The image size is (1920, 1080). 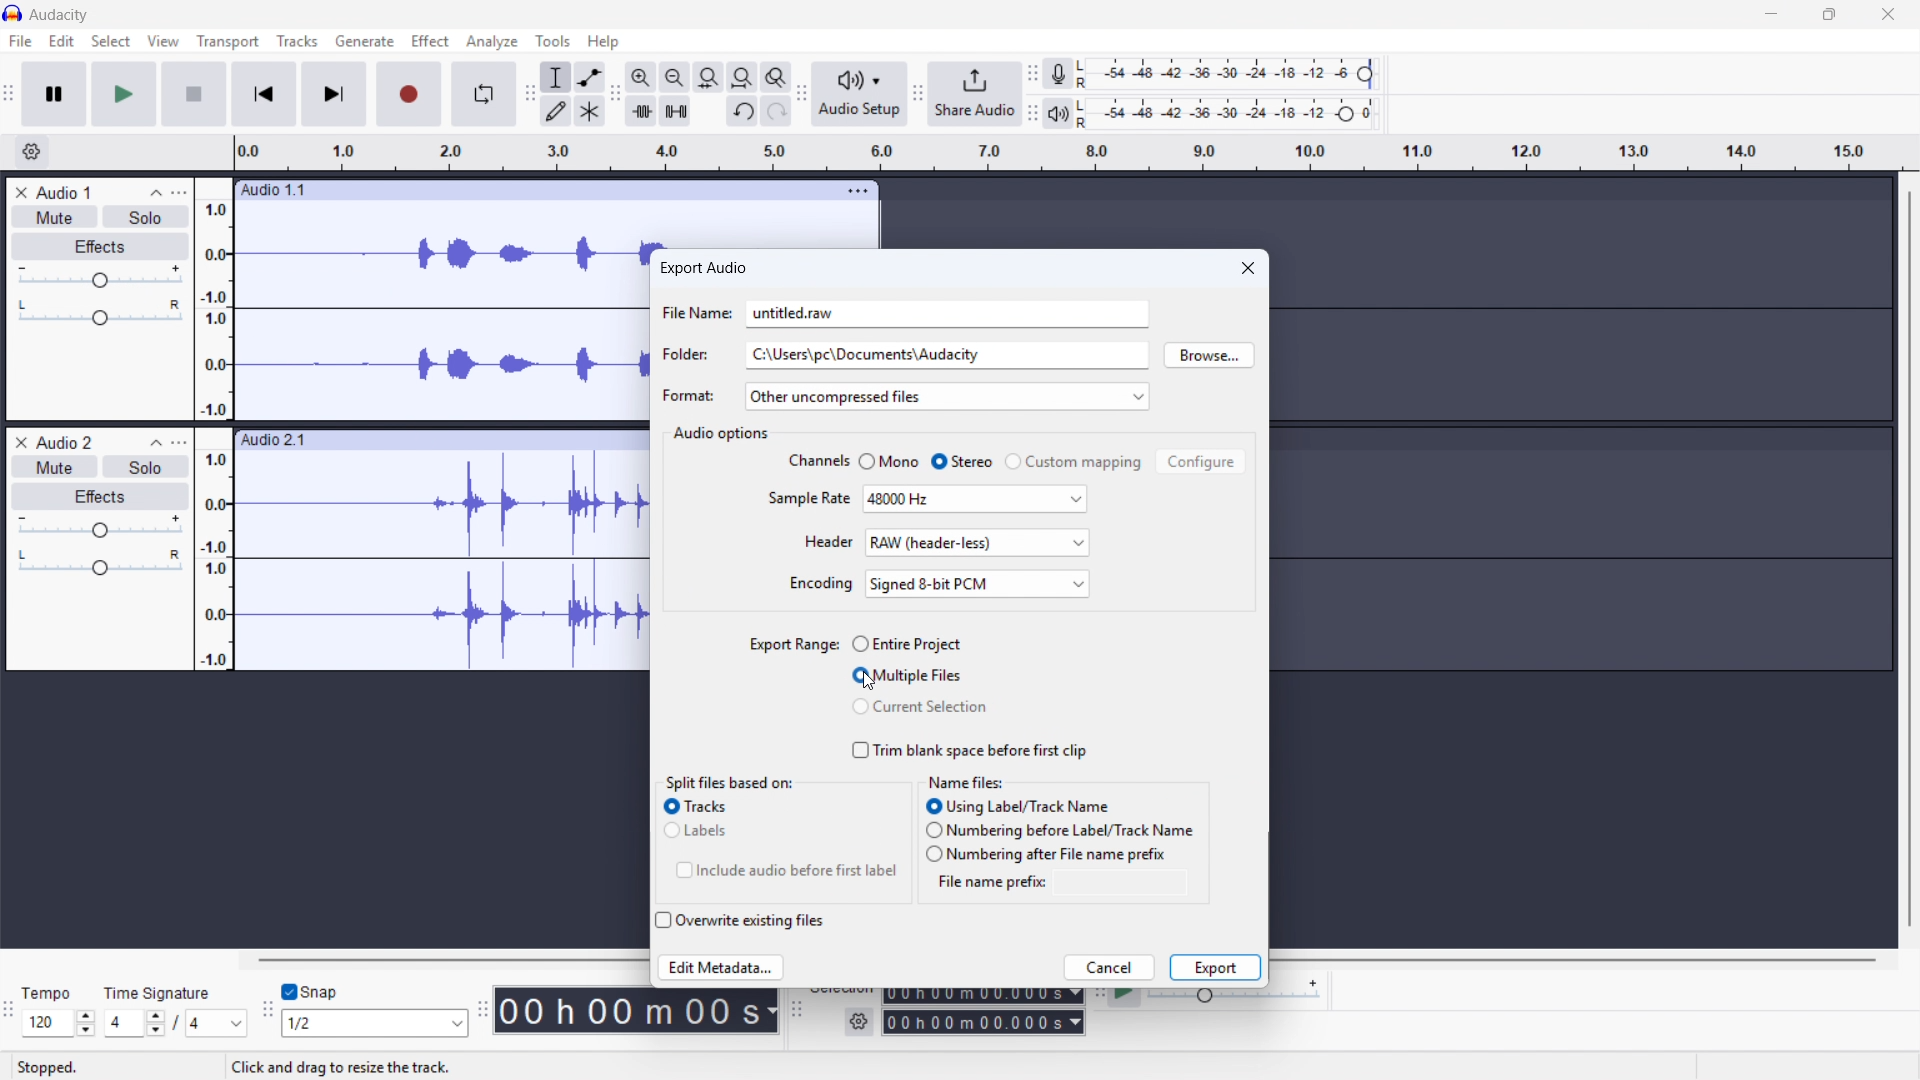 What do you see at coordinates (675, 77) in the screenshot?
I see `Zoom out` at bounding box center [675, 77].